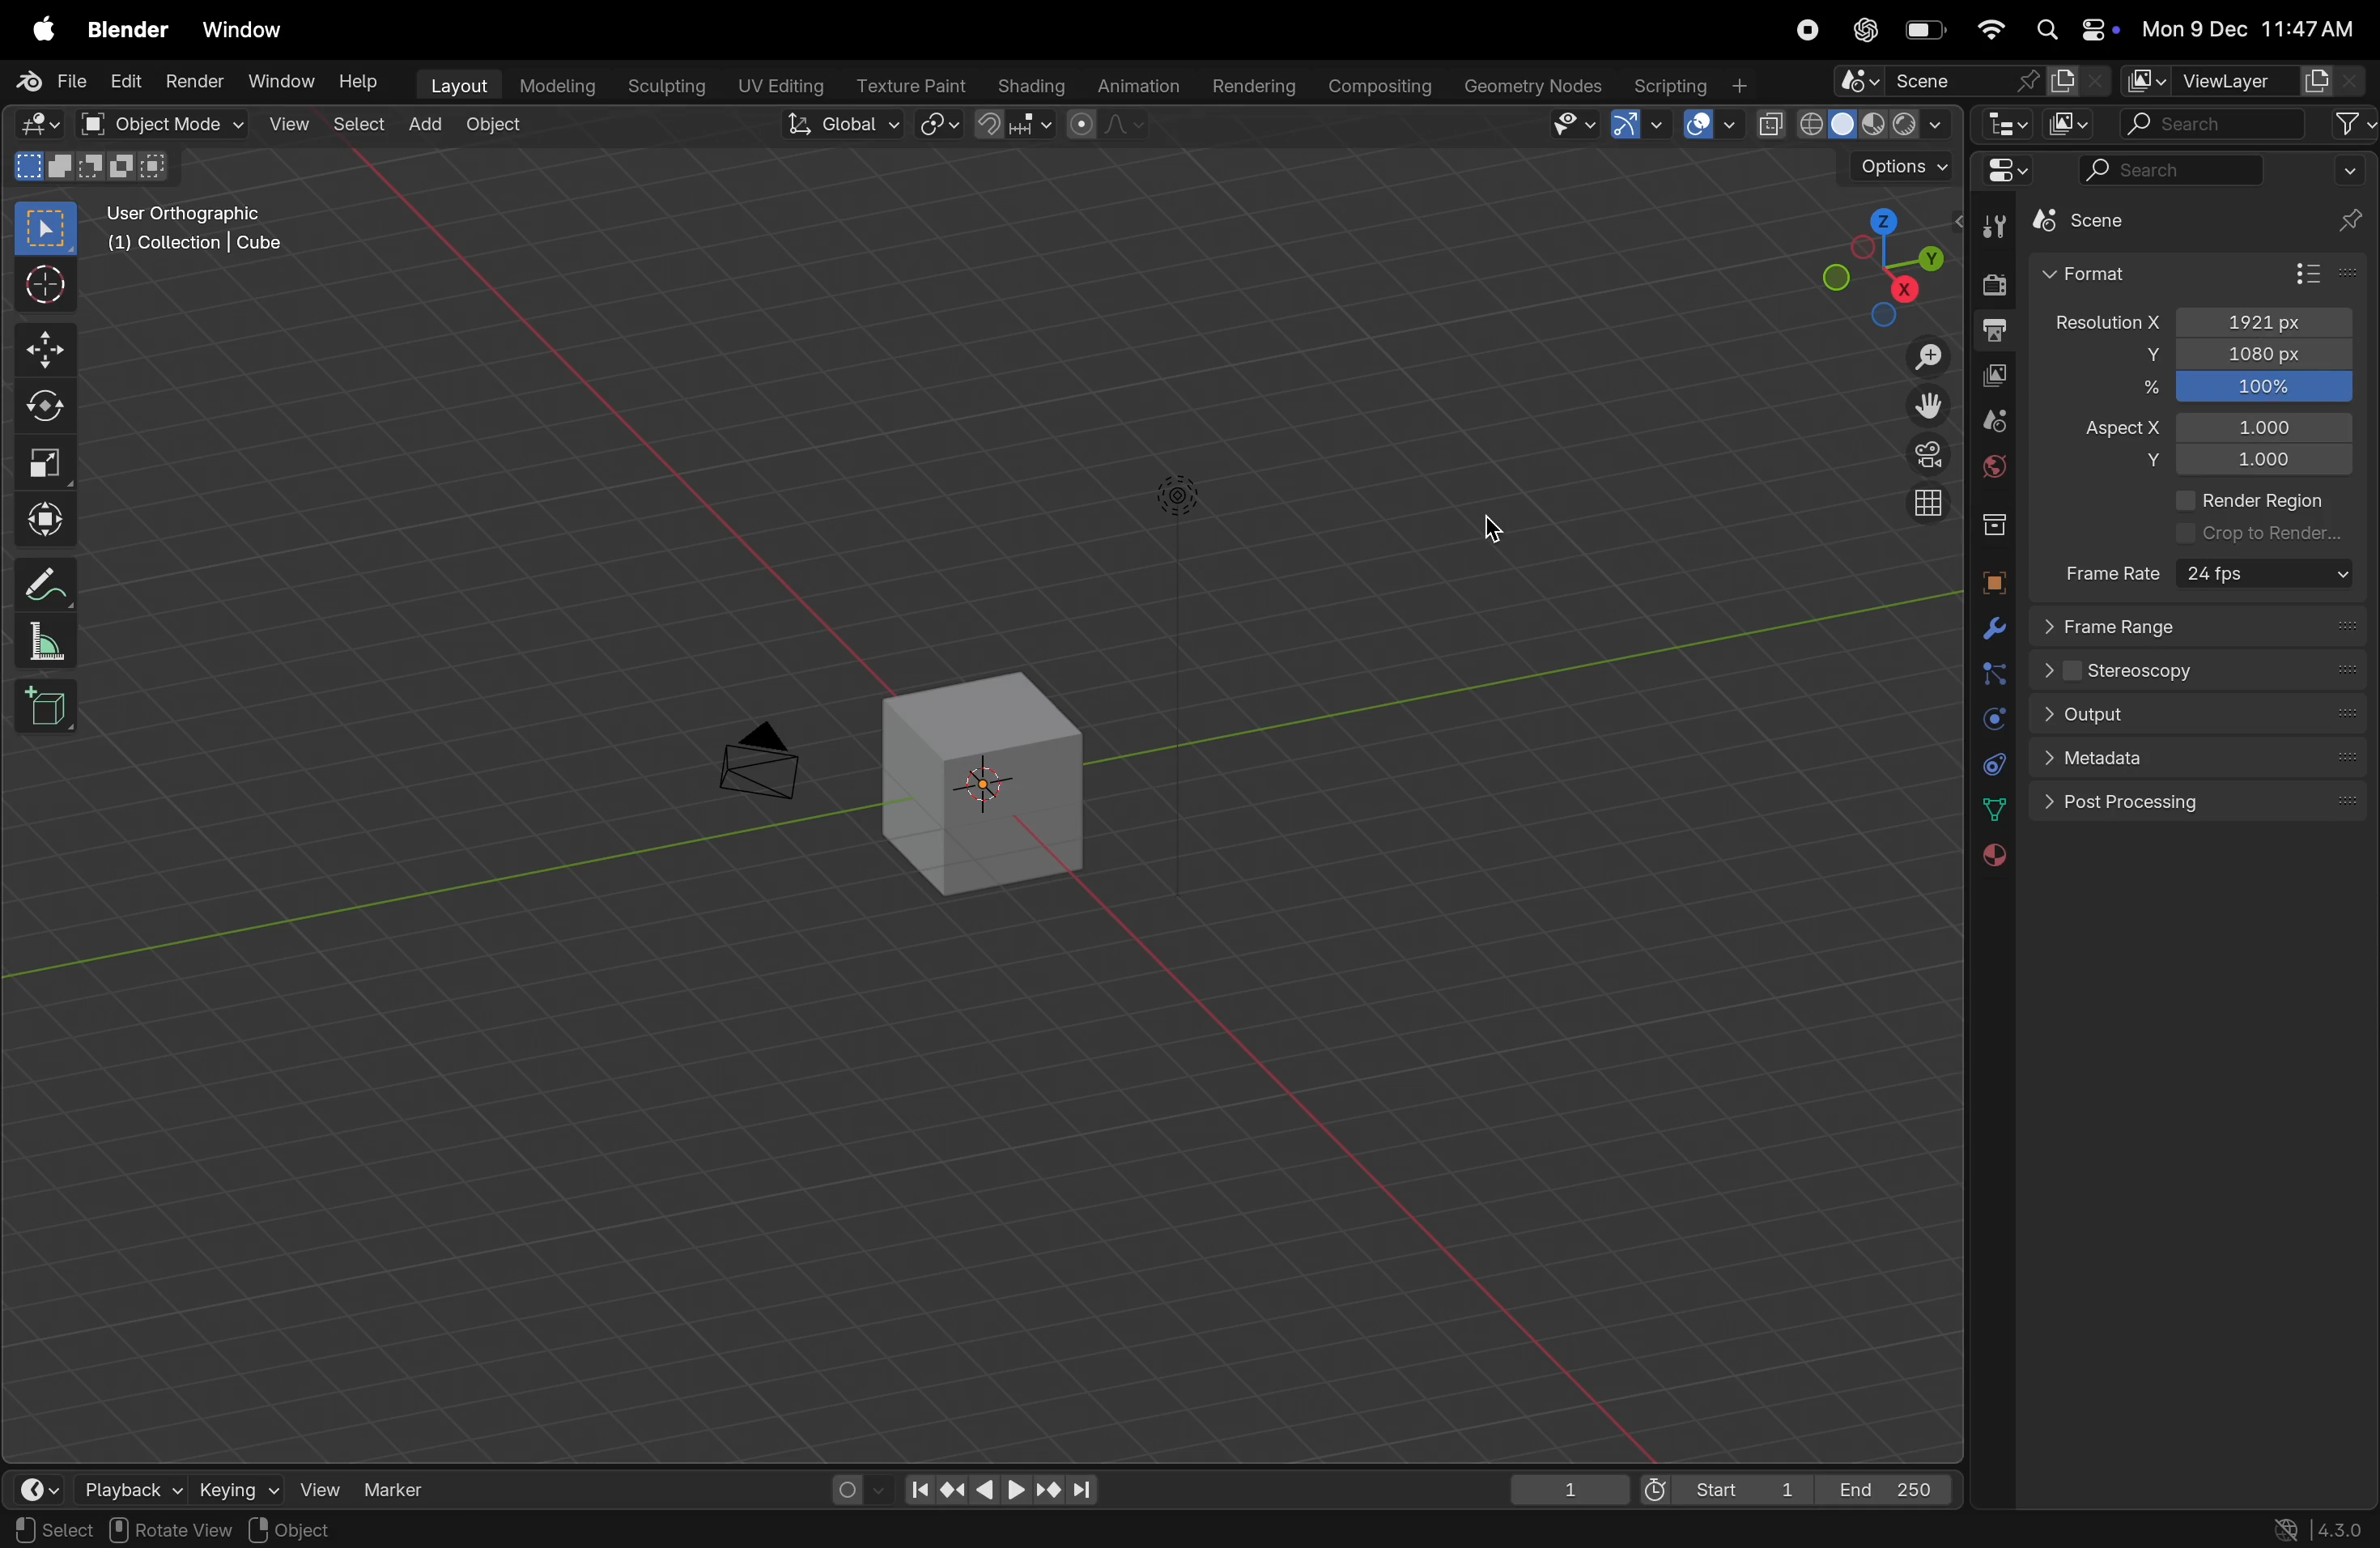 The width and height of the screenshot is (2380, 1548). Describe the element at coordinates (41, 282) in the screenshot. I see `cursor` at that location.